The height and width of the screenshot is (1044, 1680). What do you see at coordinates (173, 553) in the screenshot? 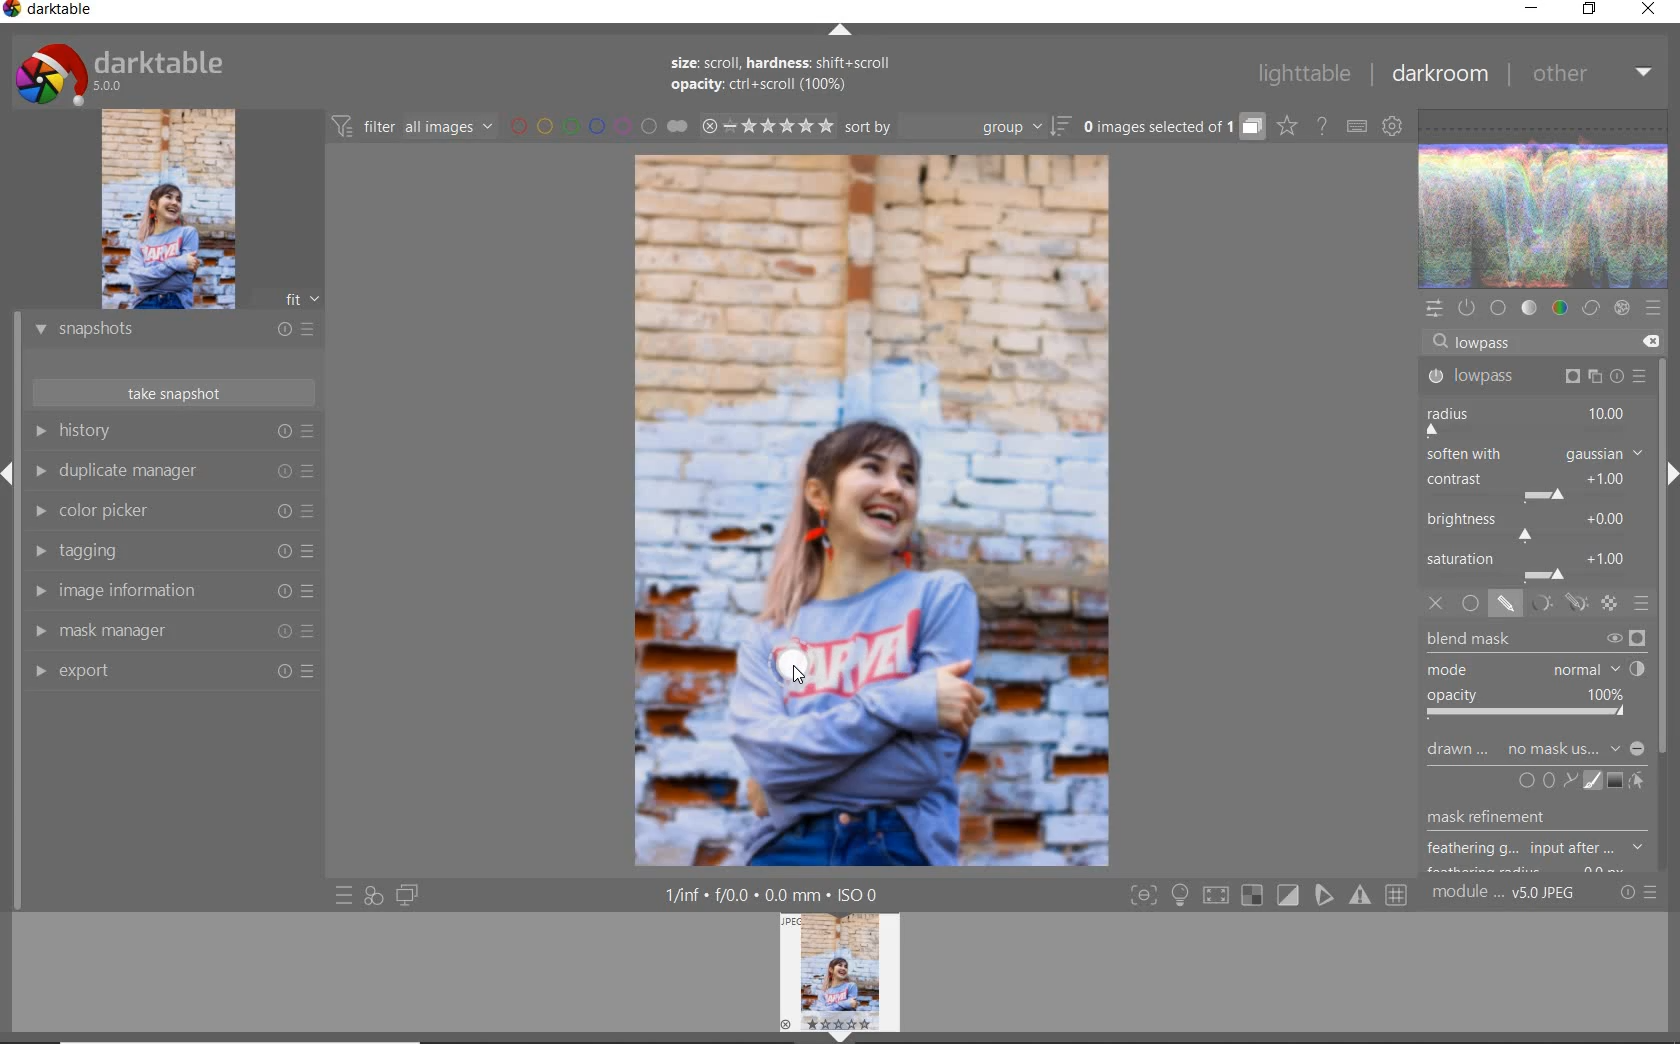
I see `tagging` at bounding box center [173, 553].